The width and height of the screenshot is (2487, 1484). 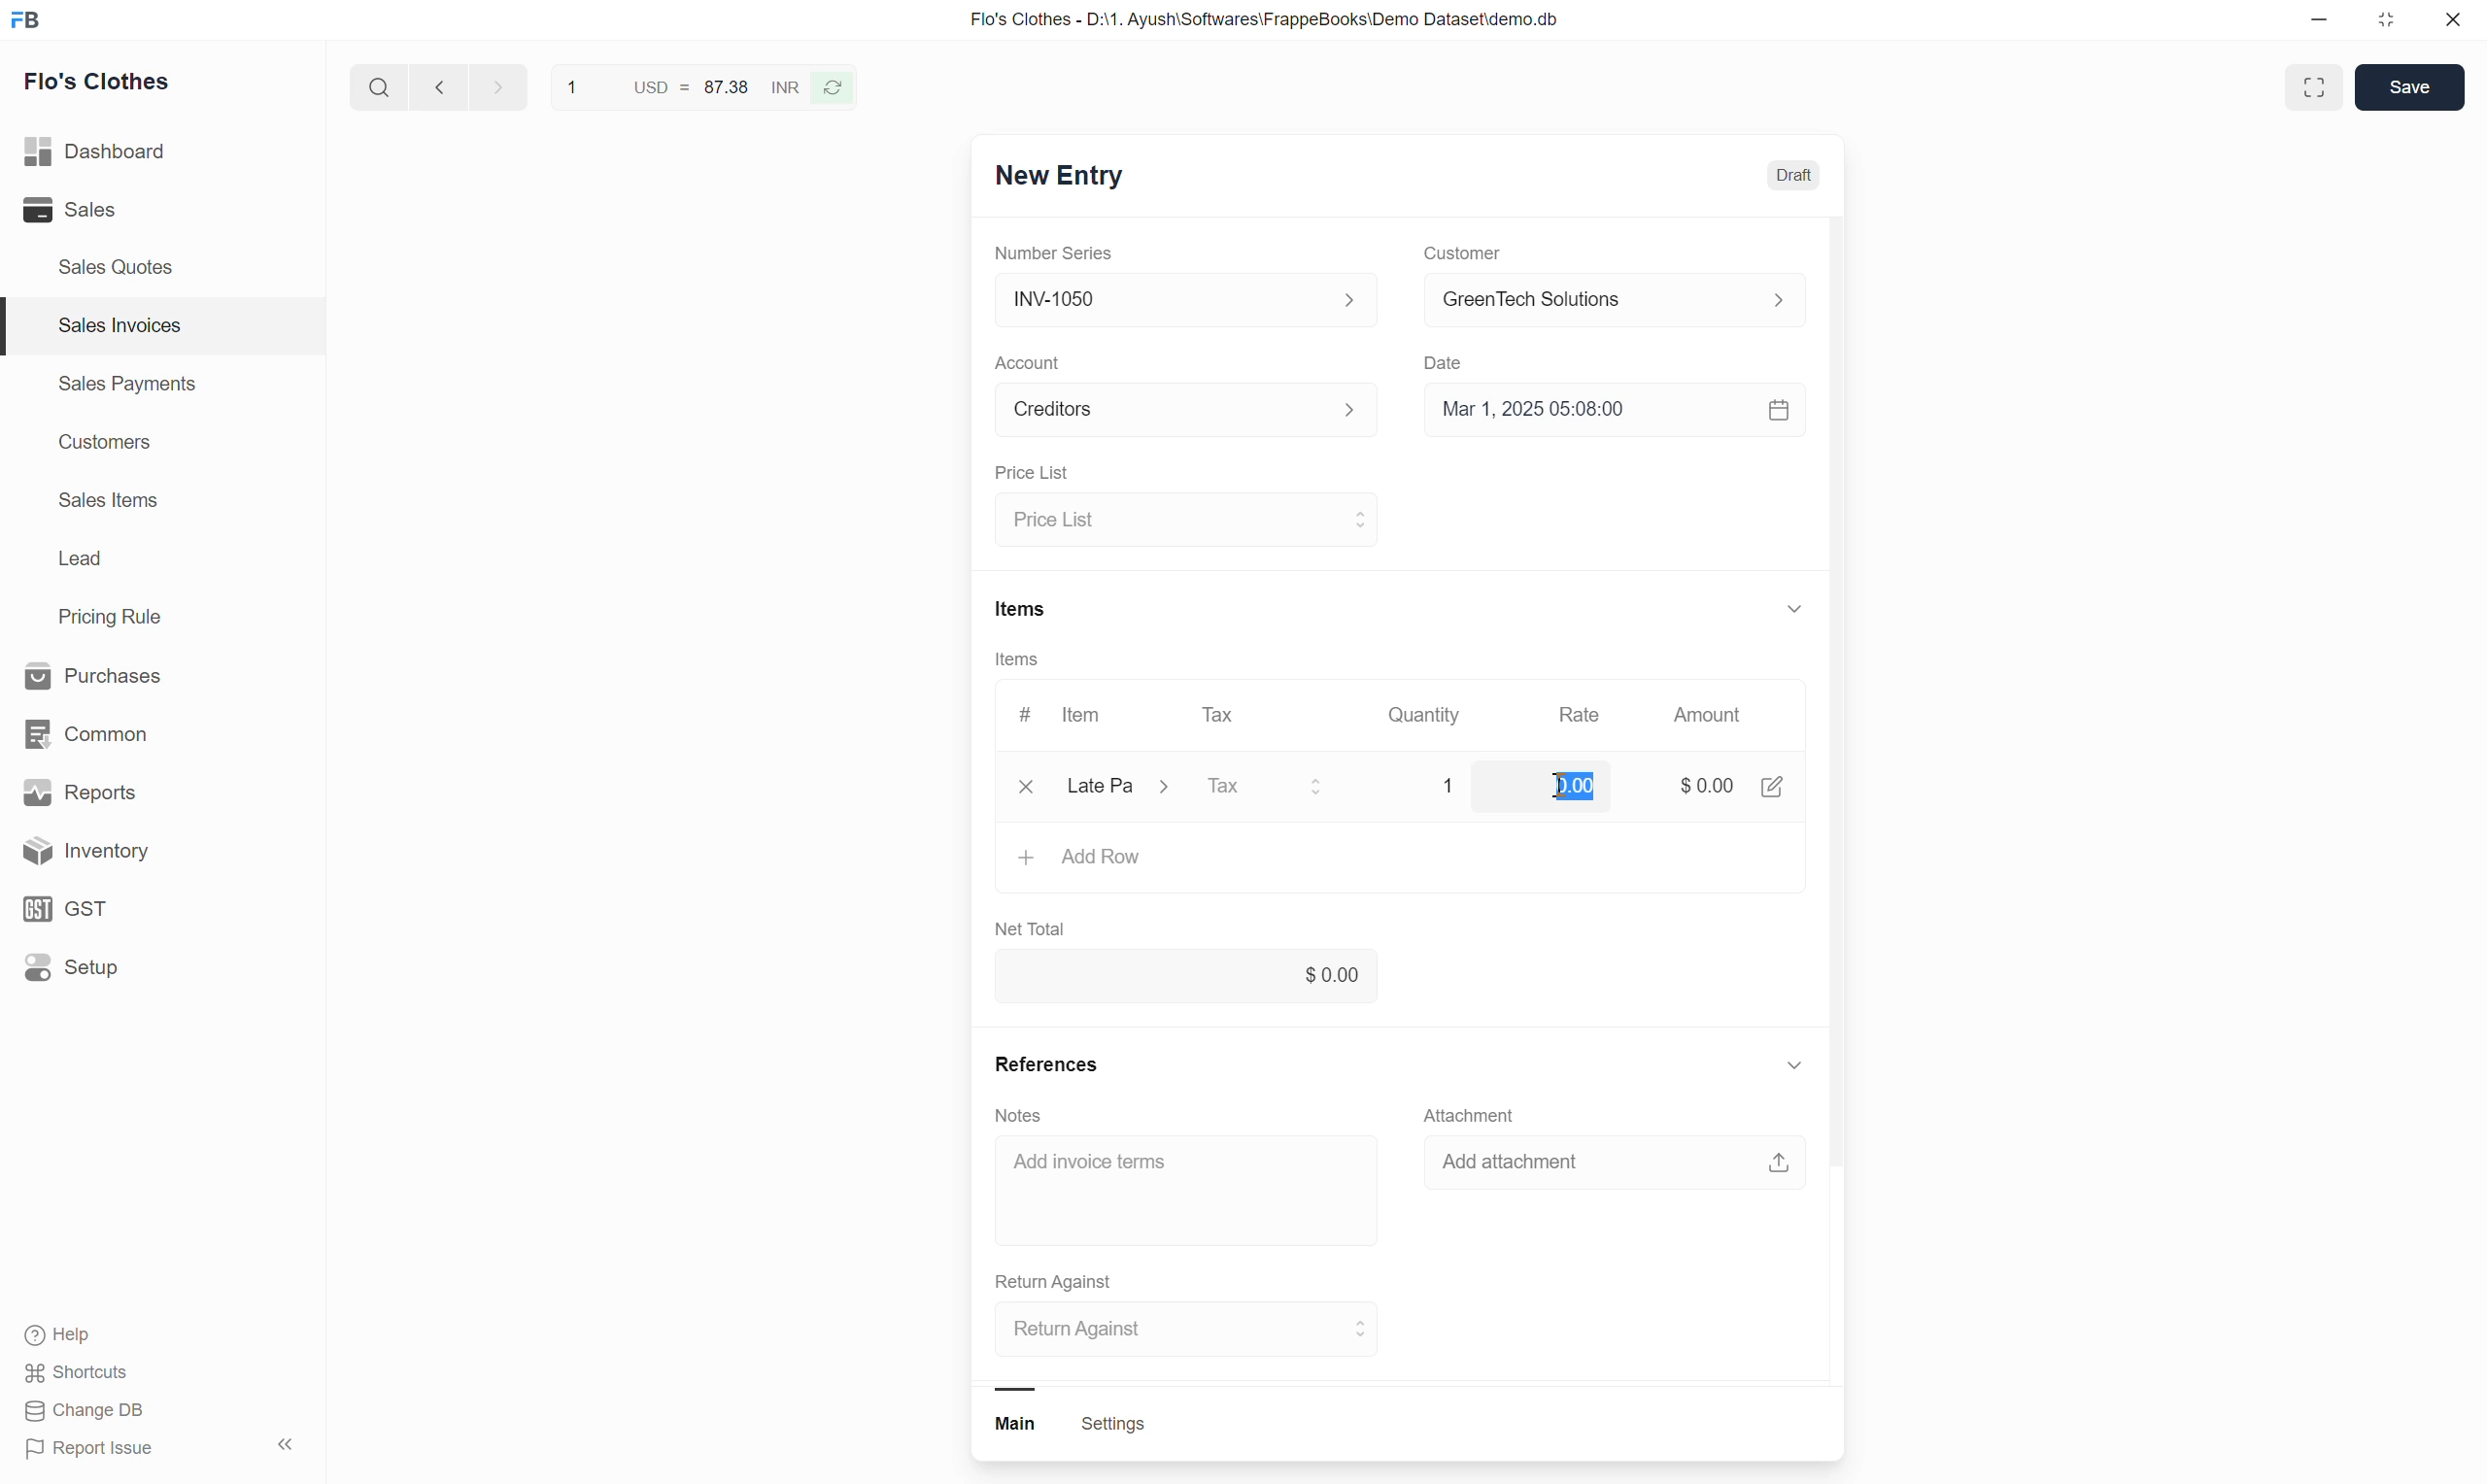 I want to click on Setup, so click(x=144, y=974).